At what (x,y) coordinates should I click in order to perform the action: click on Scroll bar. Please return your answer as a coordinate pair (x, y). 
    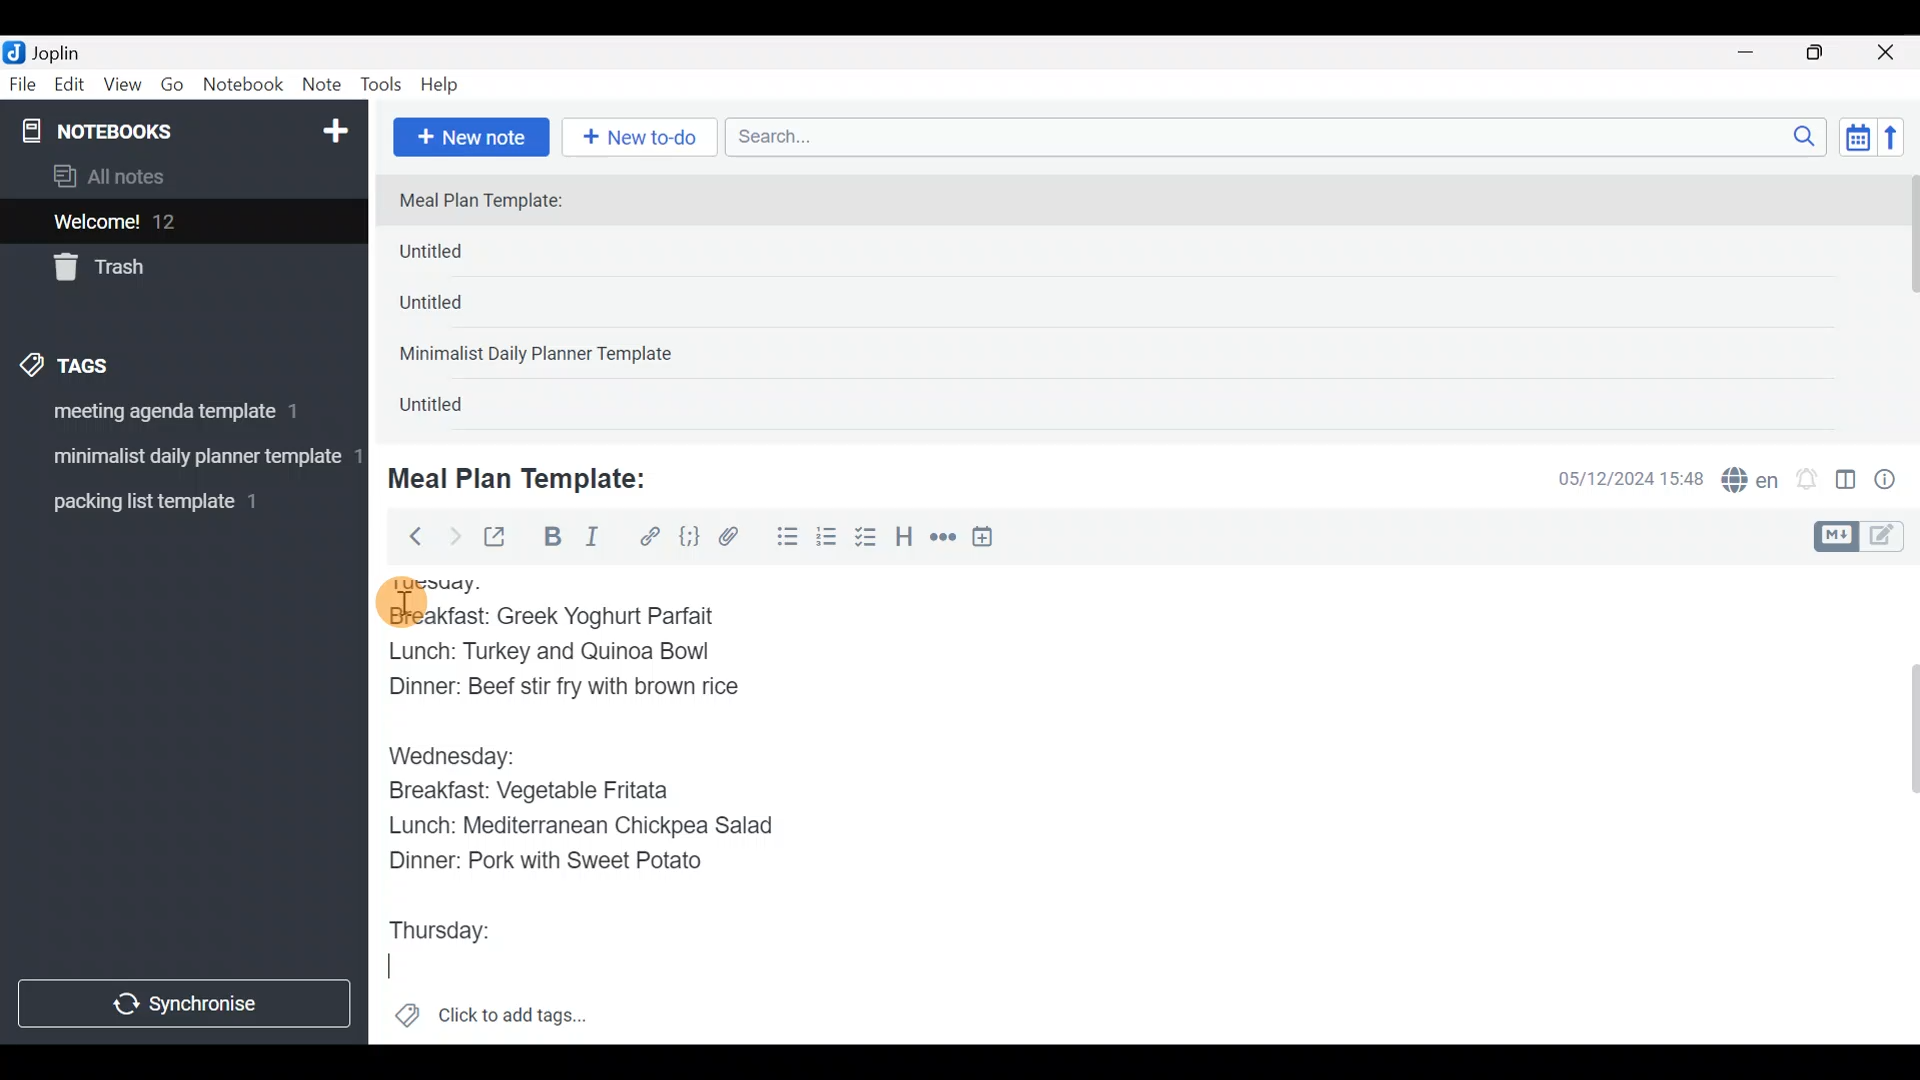
    Looking at the image, I should click on (1899, 804).